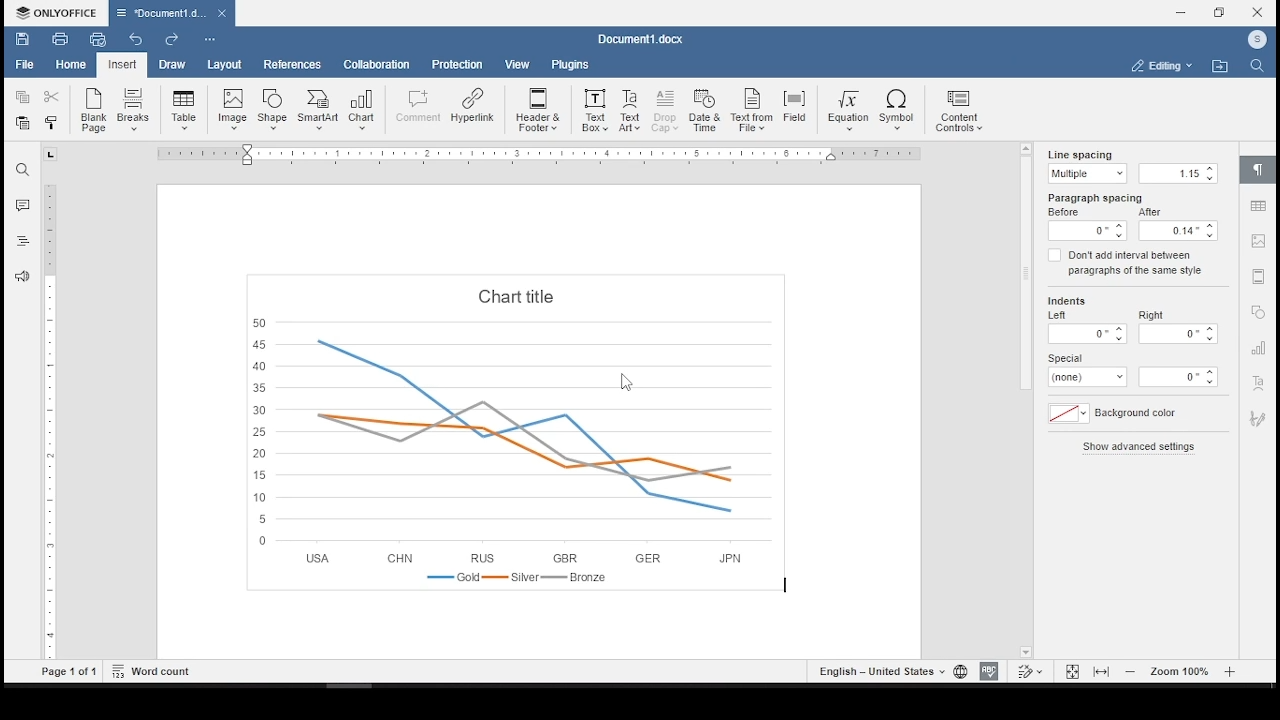  I want to click on save, so click(23, 38).